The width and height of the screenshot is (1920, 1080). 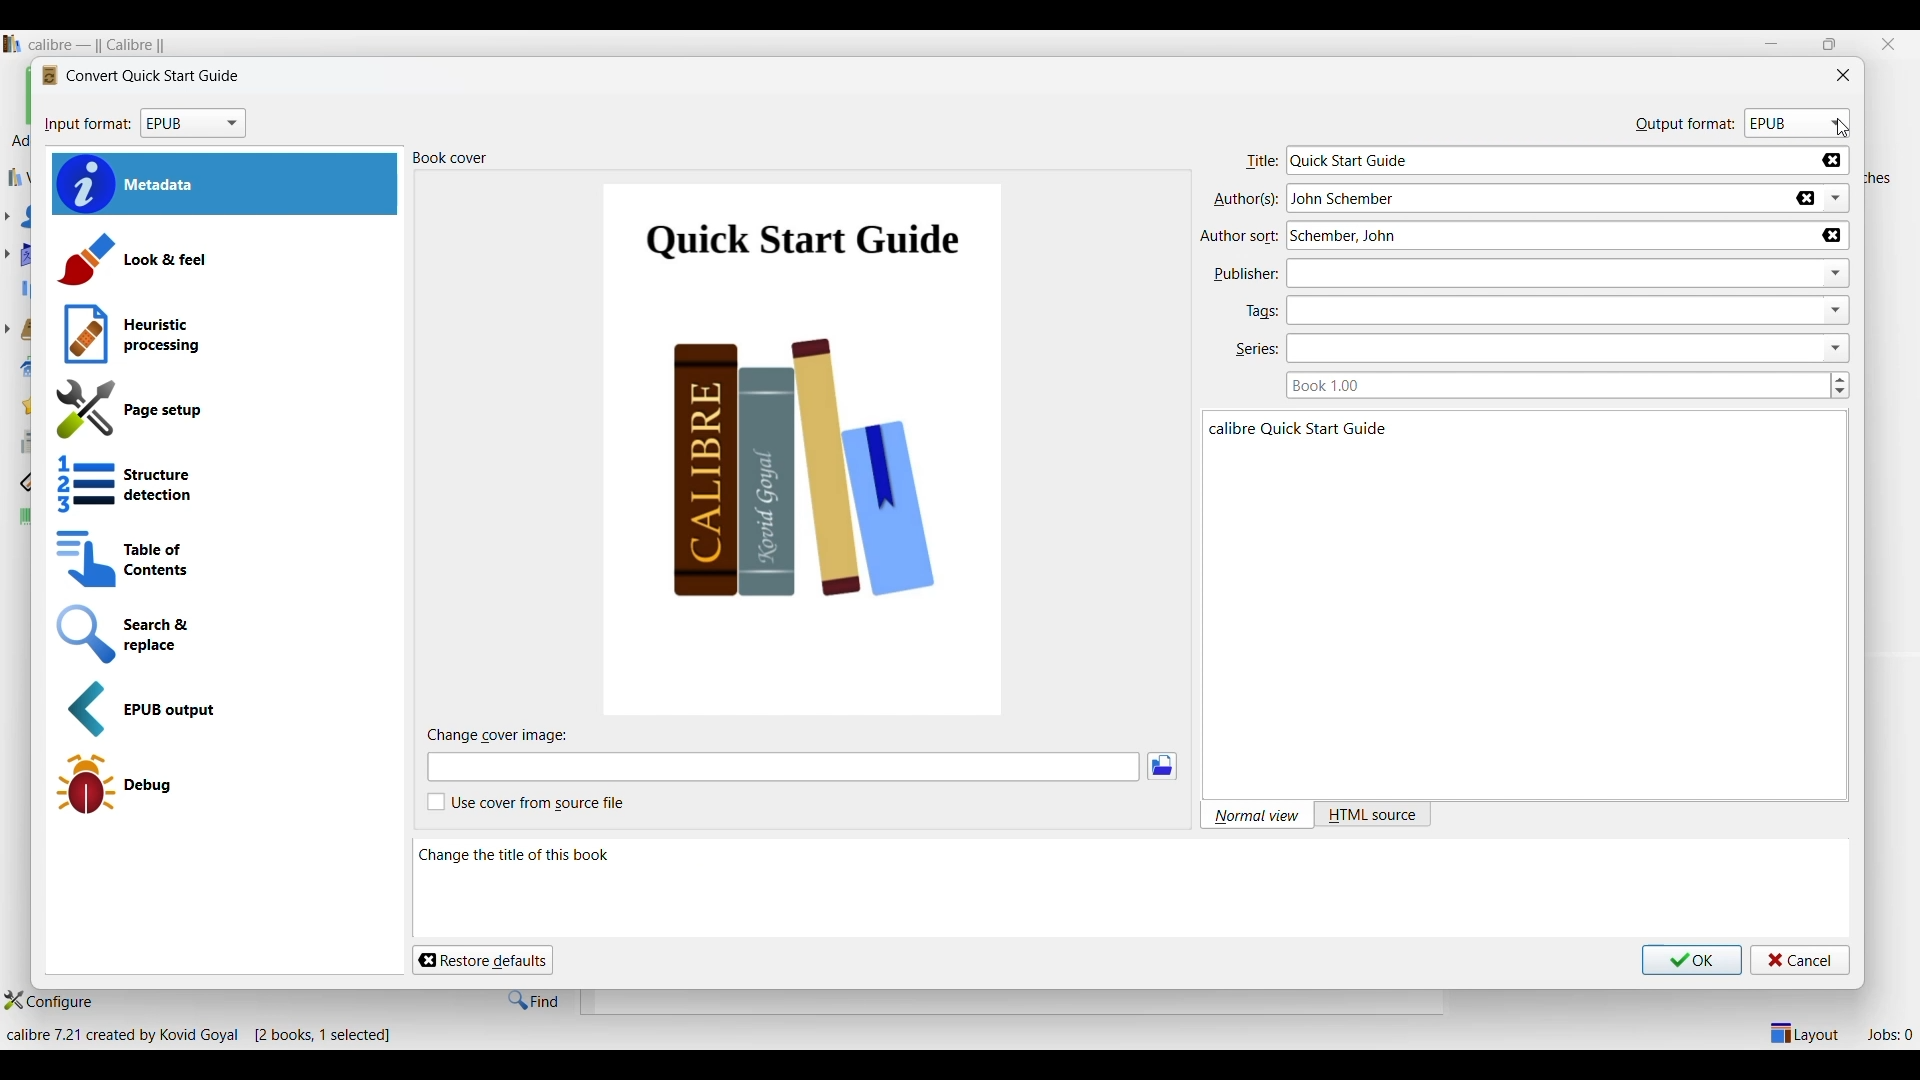 I want to click on Close window, so click(x=1844, y=75).